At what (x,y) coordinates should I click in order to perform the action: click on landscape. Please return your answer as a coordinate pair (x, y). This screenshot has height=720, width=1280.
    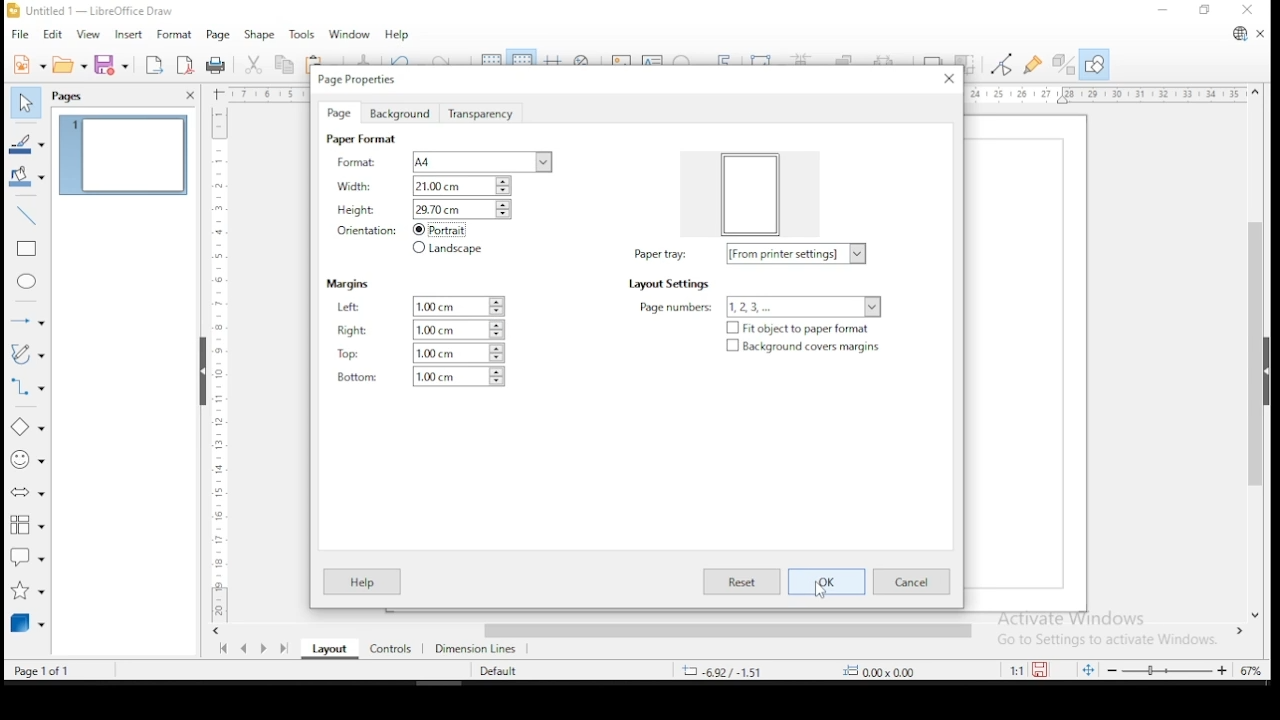
    Looking at the image, I should click on (448, 247).